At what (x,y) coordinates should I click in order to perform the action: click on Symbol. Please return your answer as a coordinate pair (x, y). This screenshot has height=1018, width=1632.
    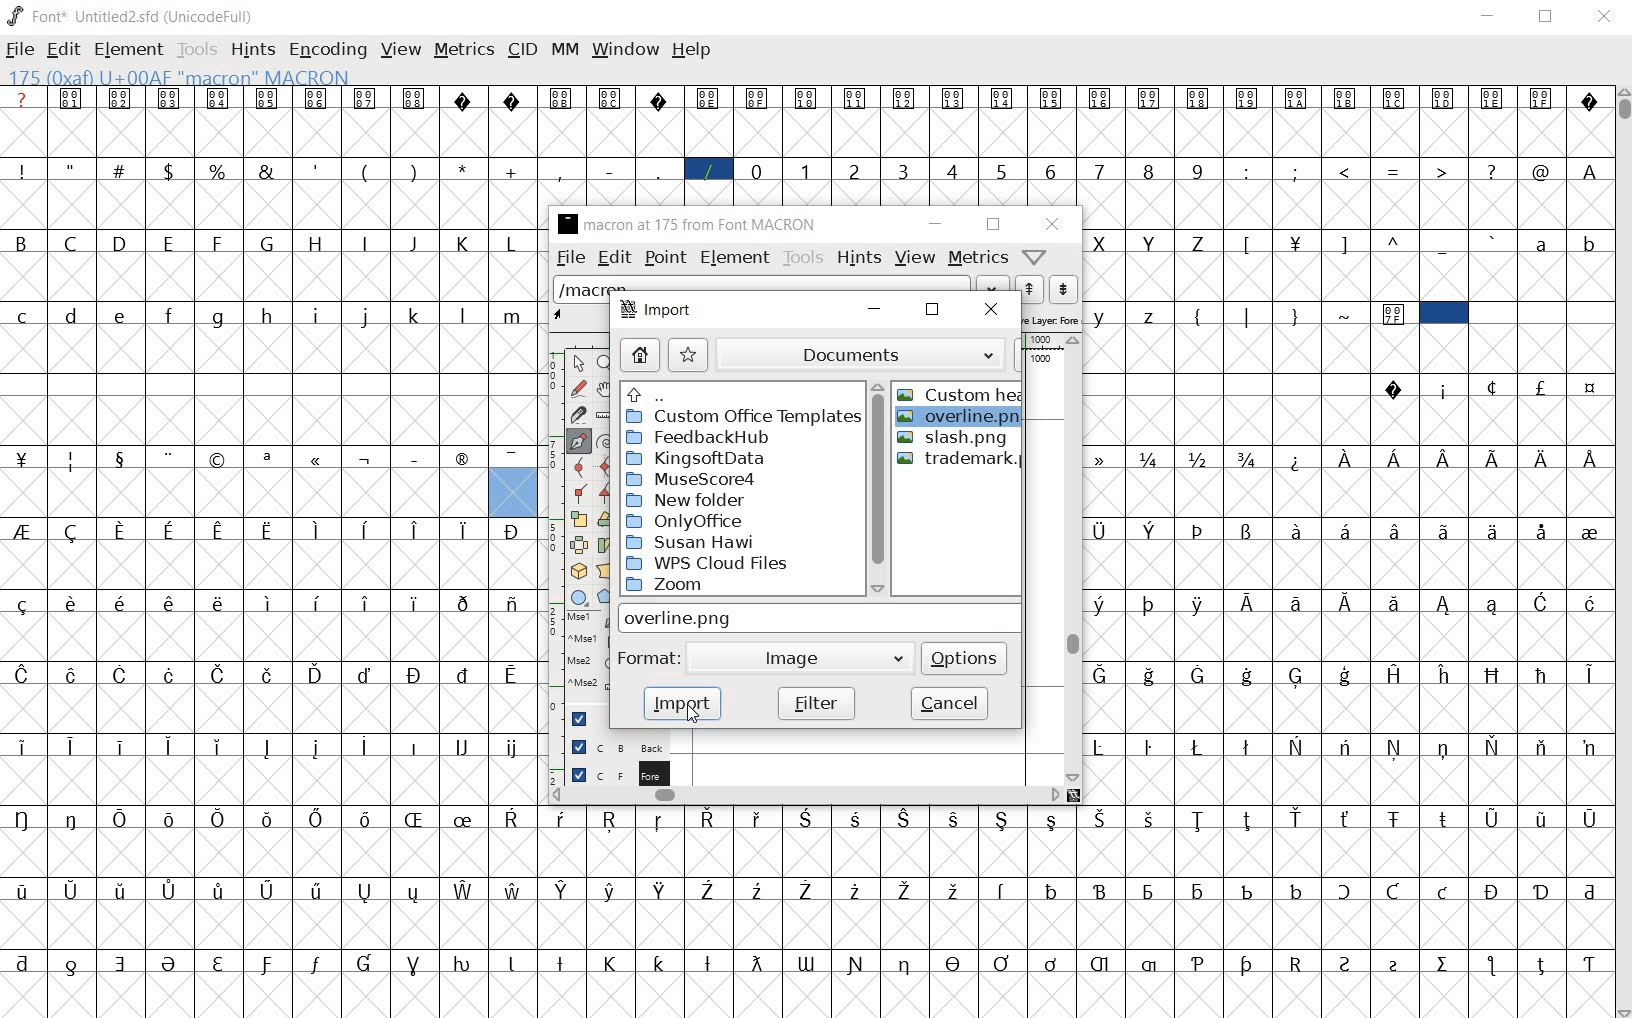
    Looking at the image, I should click on (1542, 673).